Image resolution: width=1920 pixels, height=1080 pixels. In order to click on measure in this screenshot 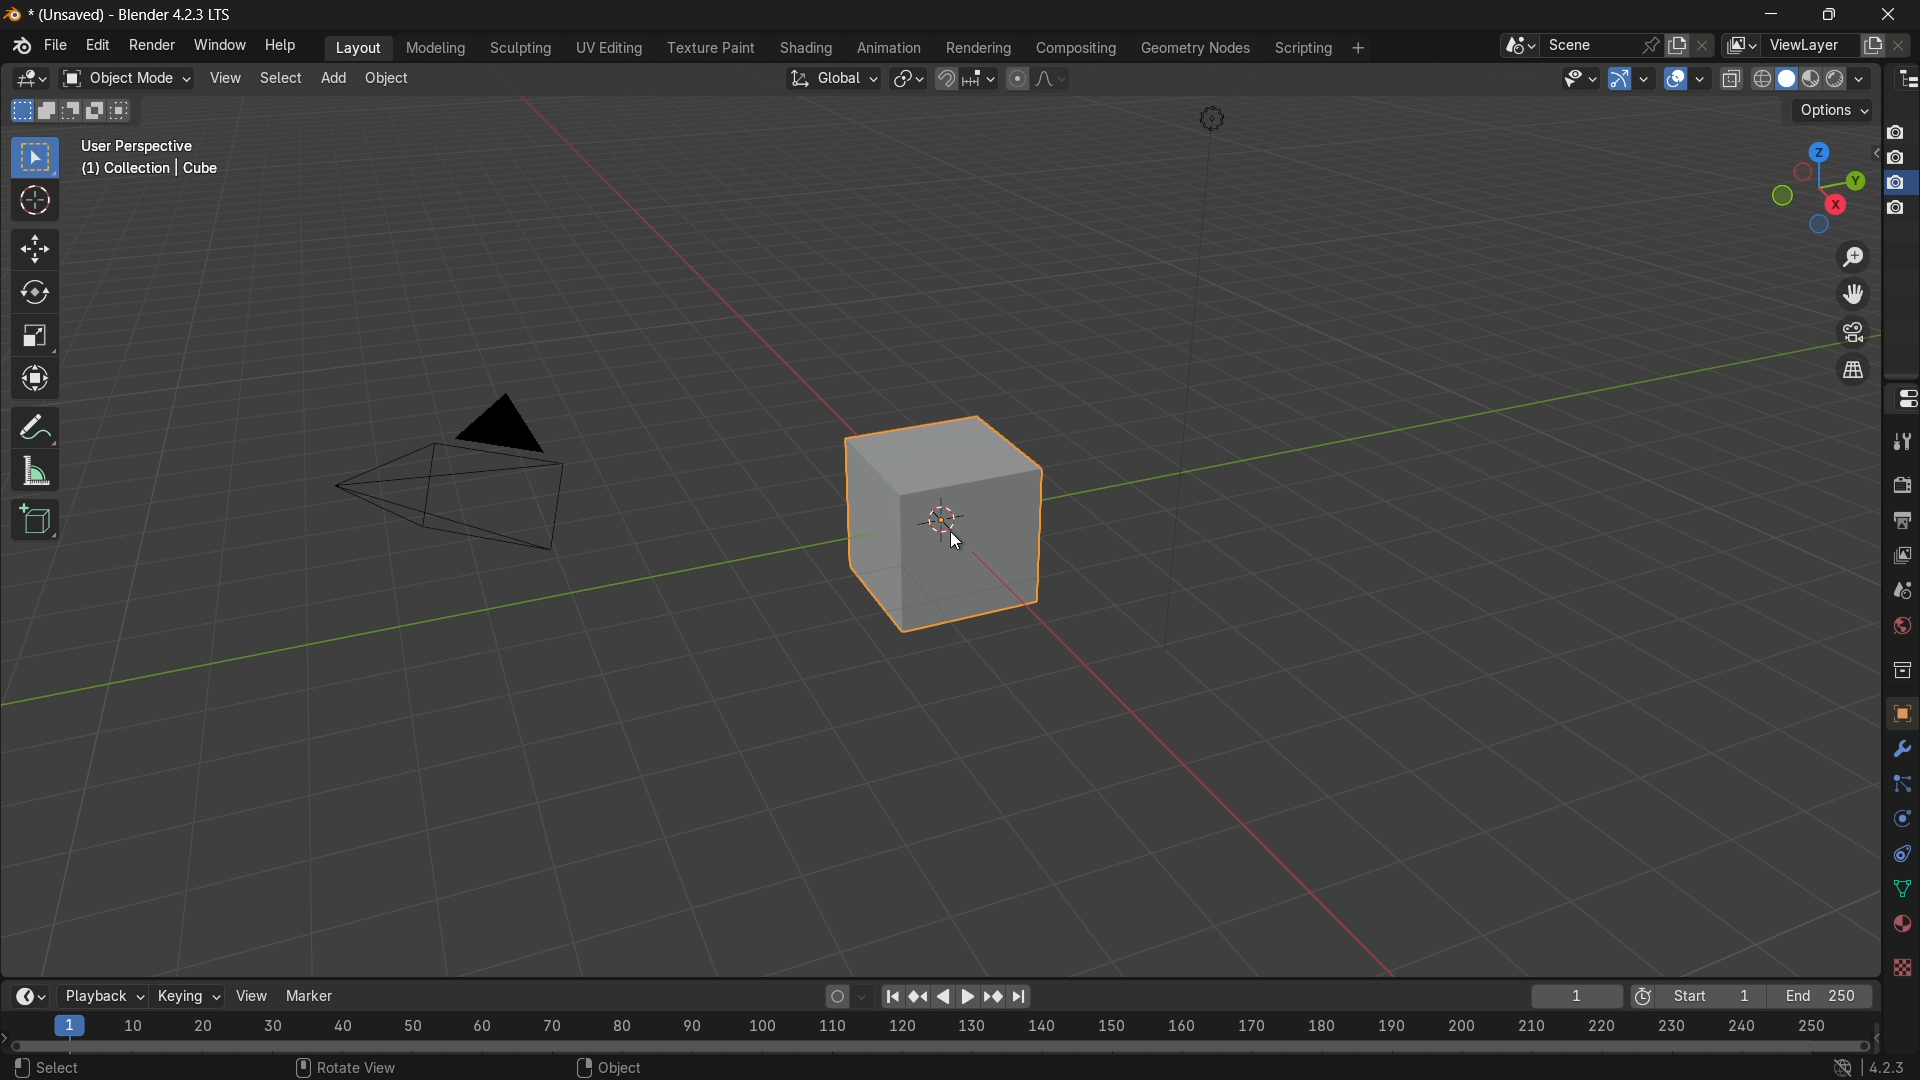, I will do `click(37, 472)`.